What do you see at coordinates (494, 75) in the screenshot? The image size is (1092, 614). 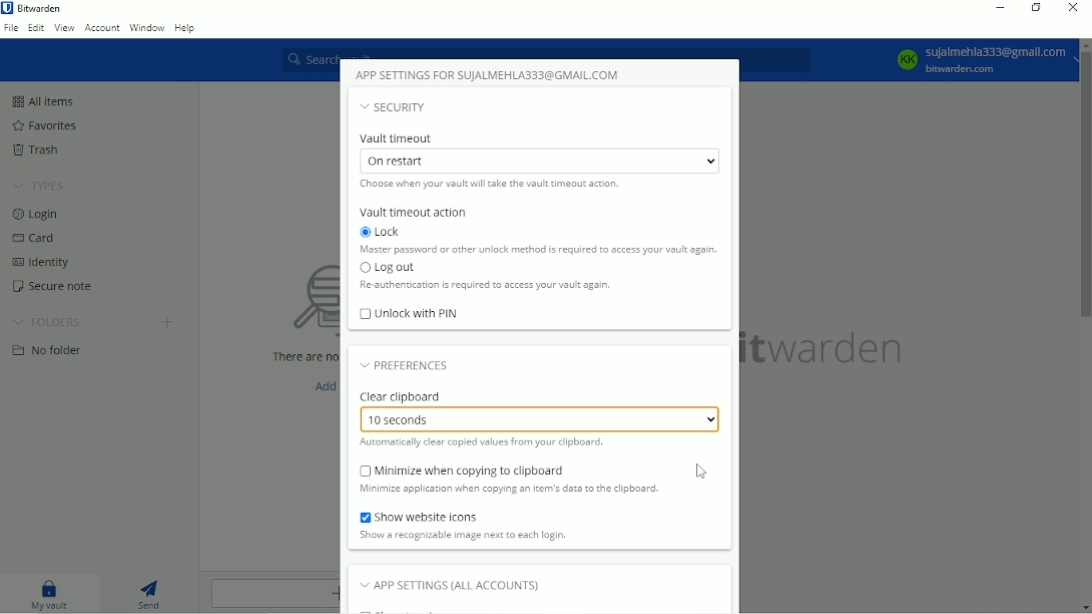 I see `App settings for SUJALMEHLA333@GMAIL.COM` at bounding box center [494, 75].